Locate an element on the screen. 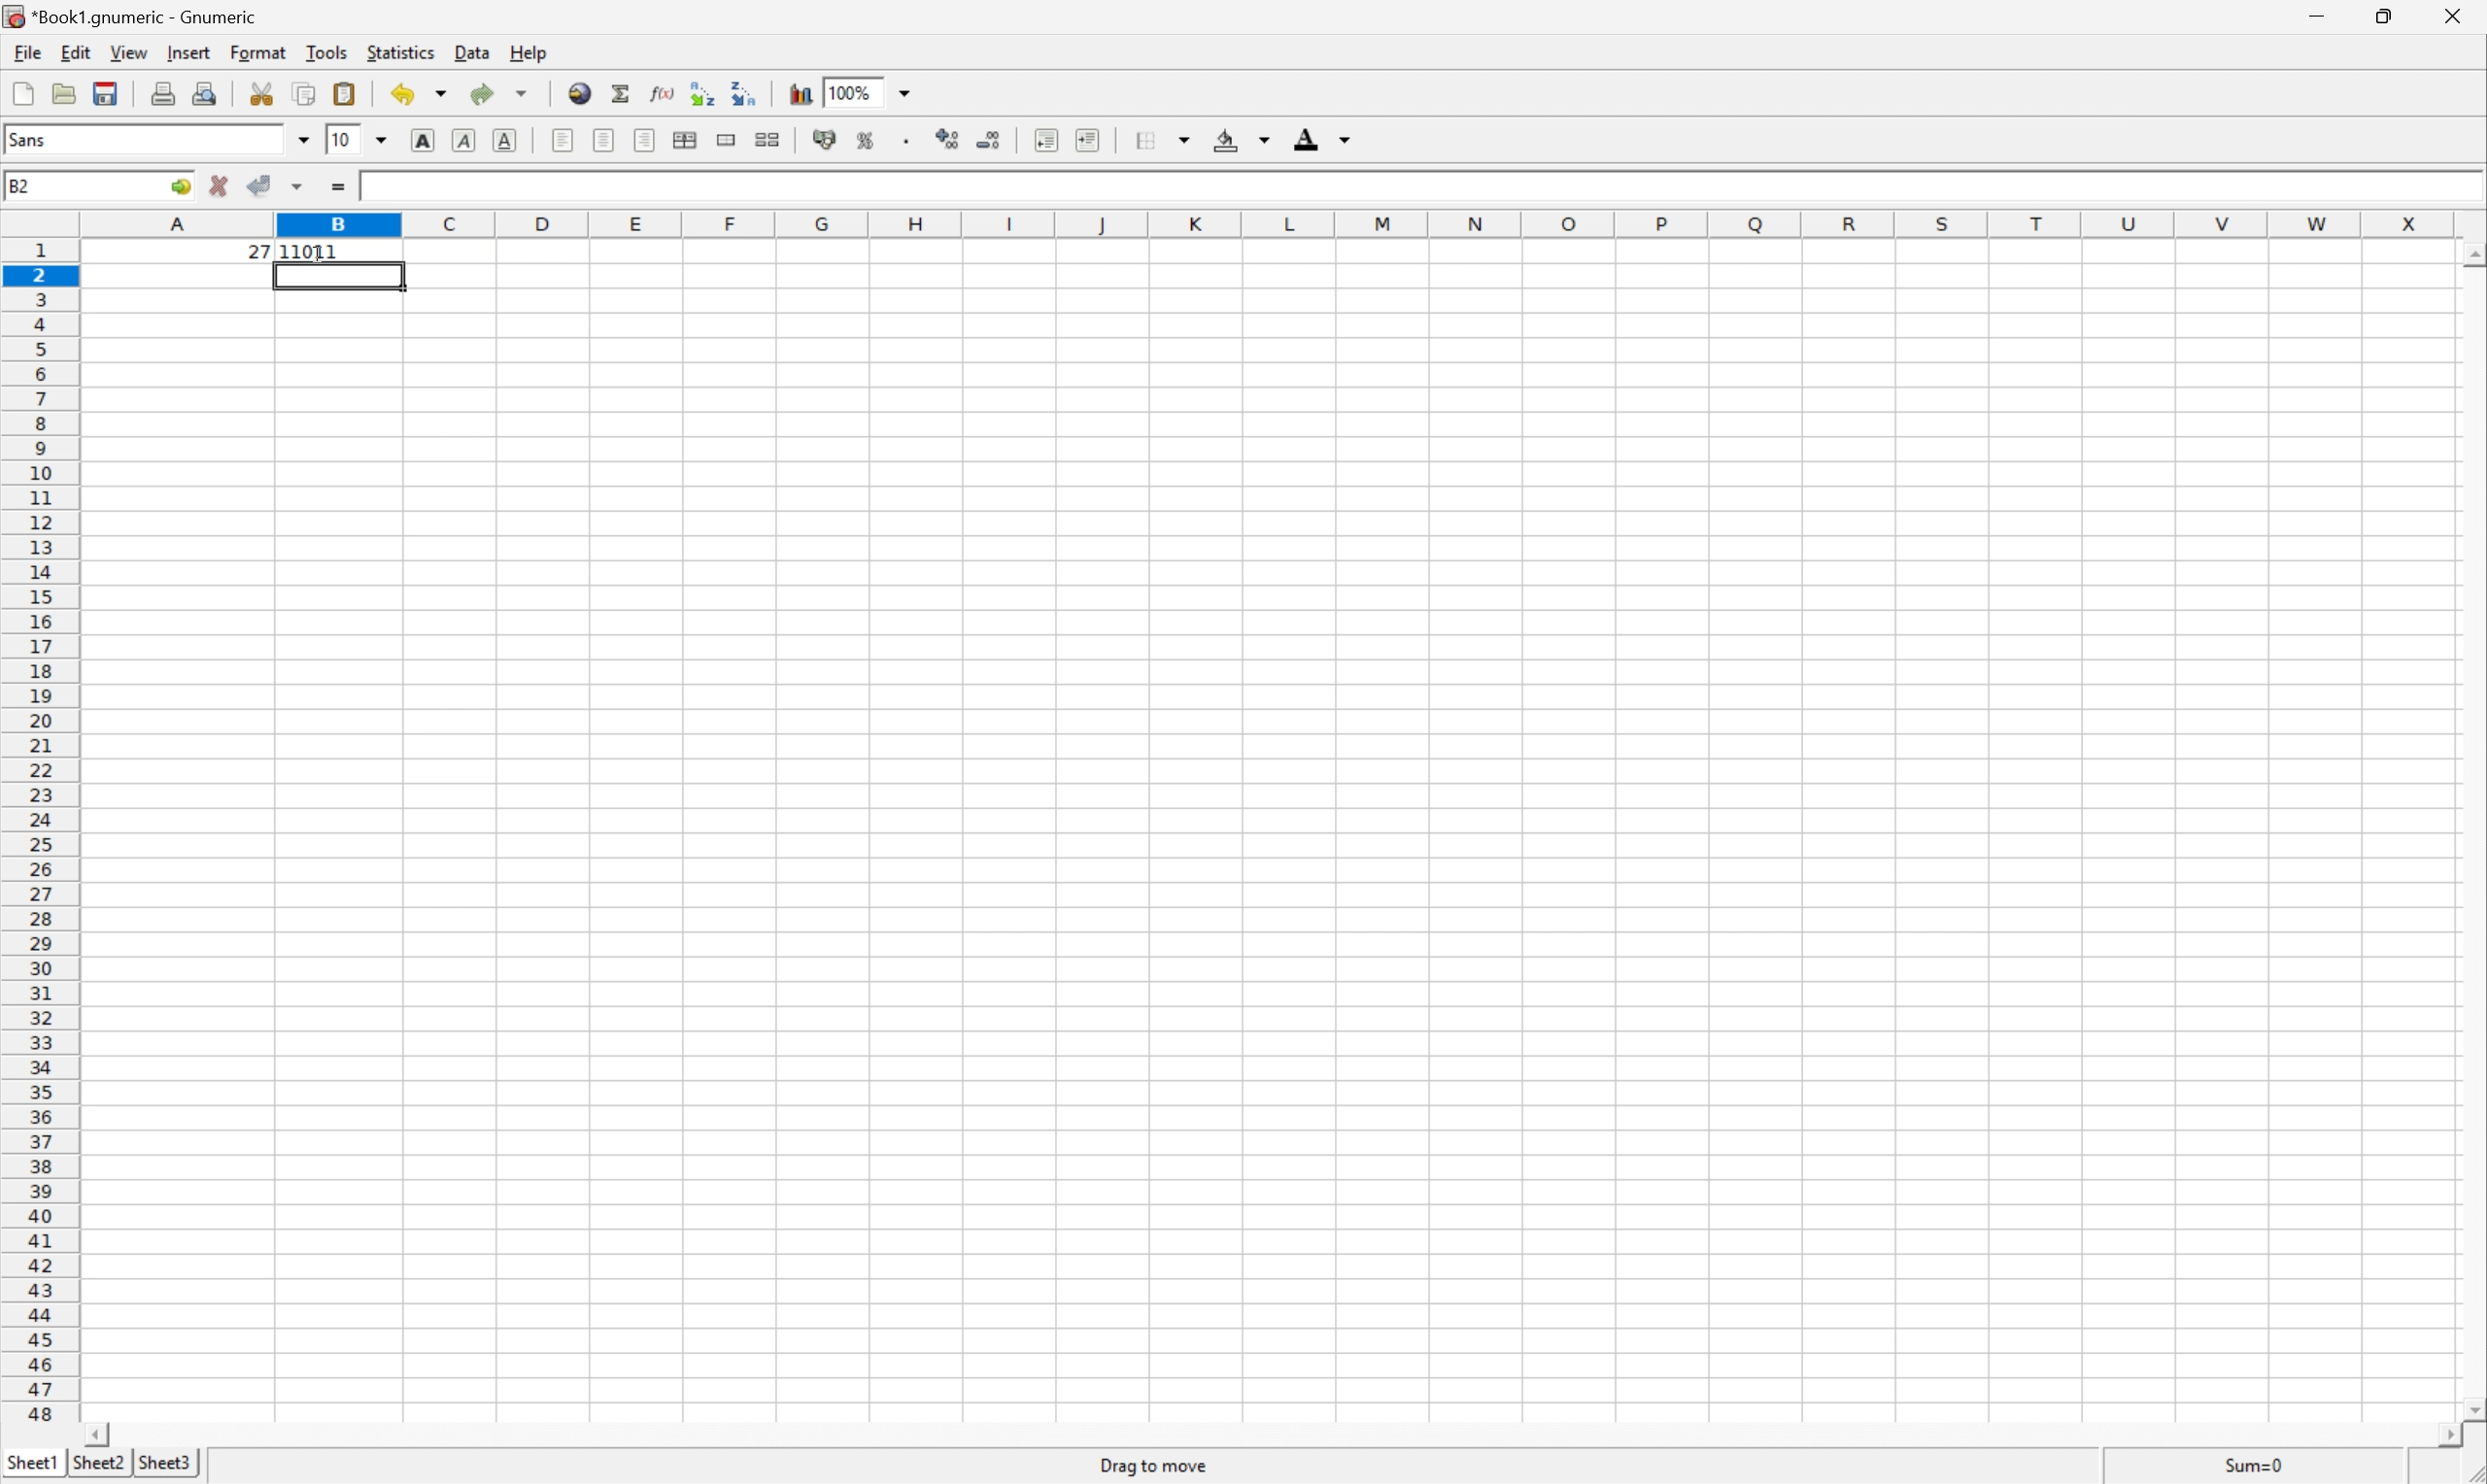 This screenshot has width=2487, height=1484. Copy selection is located at coordinates (306, 93).